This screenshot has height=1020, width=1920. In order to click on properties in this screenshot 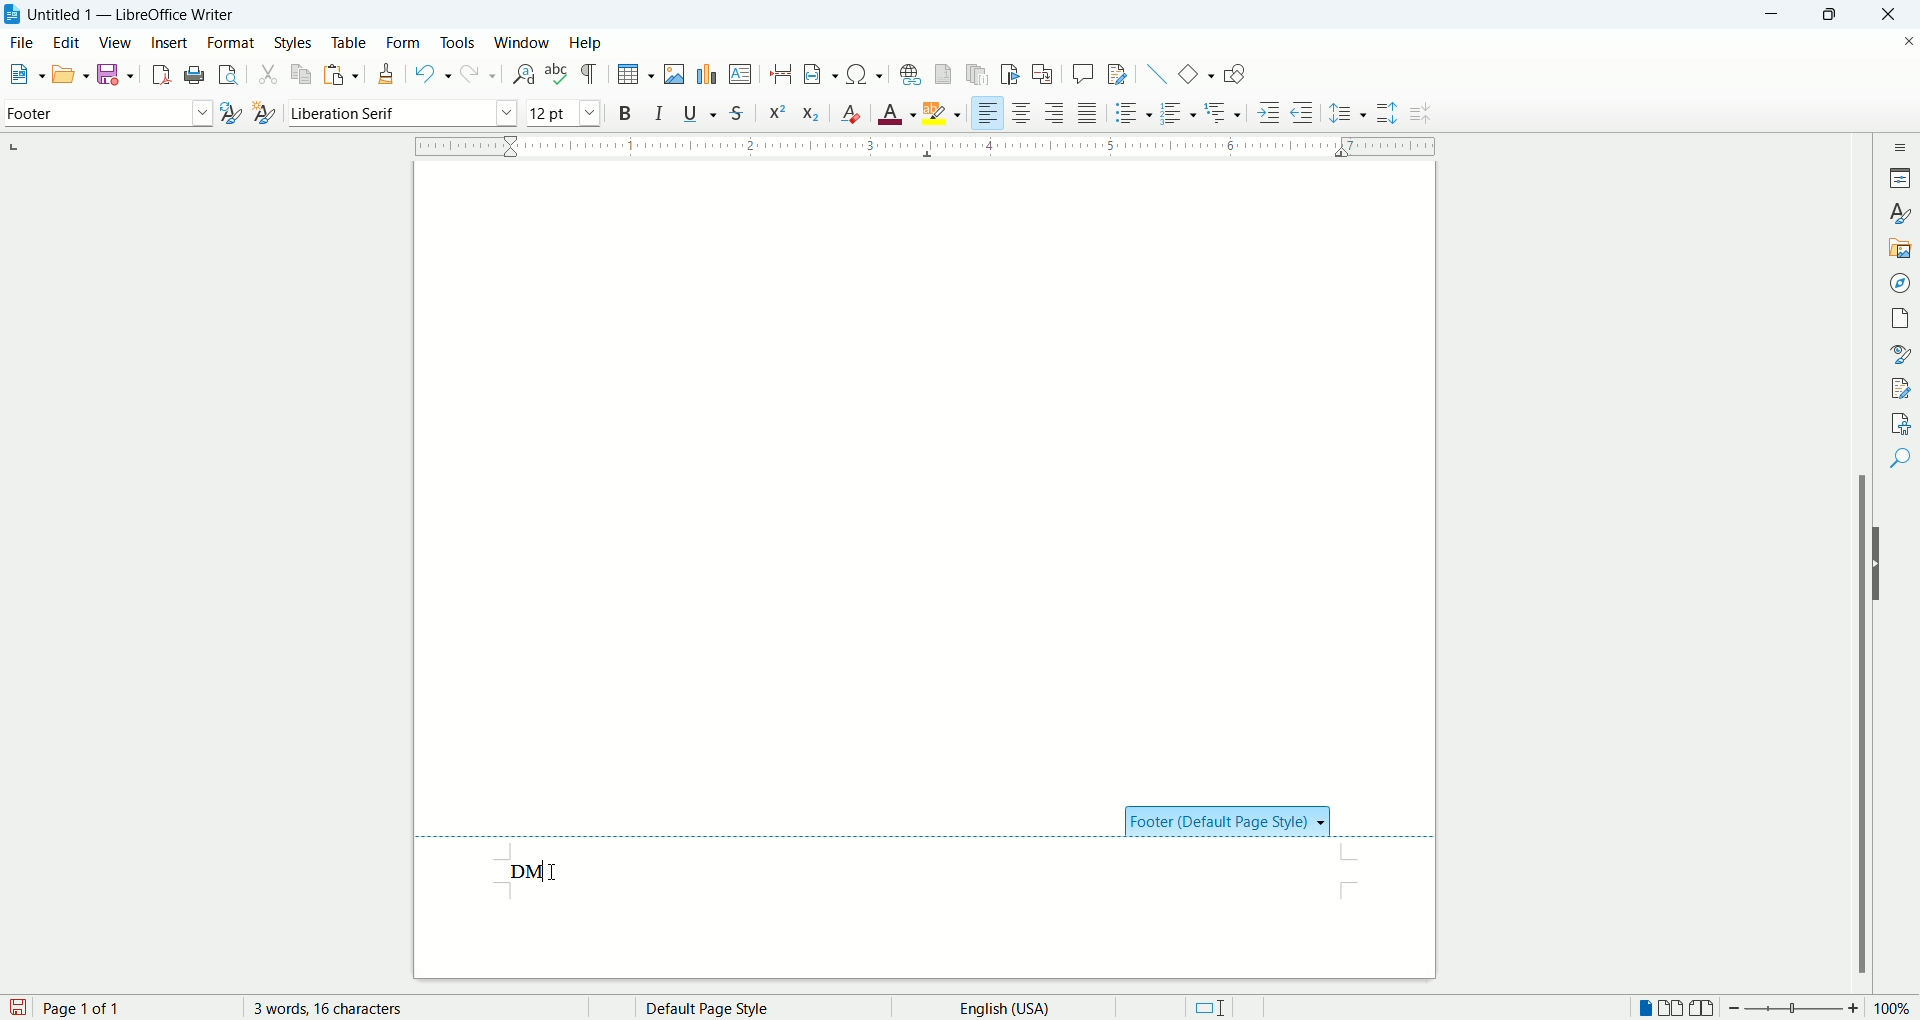, I will do `click(1902, 176)`.